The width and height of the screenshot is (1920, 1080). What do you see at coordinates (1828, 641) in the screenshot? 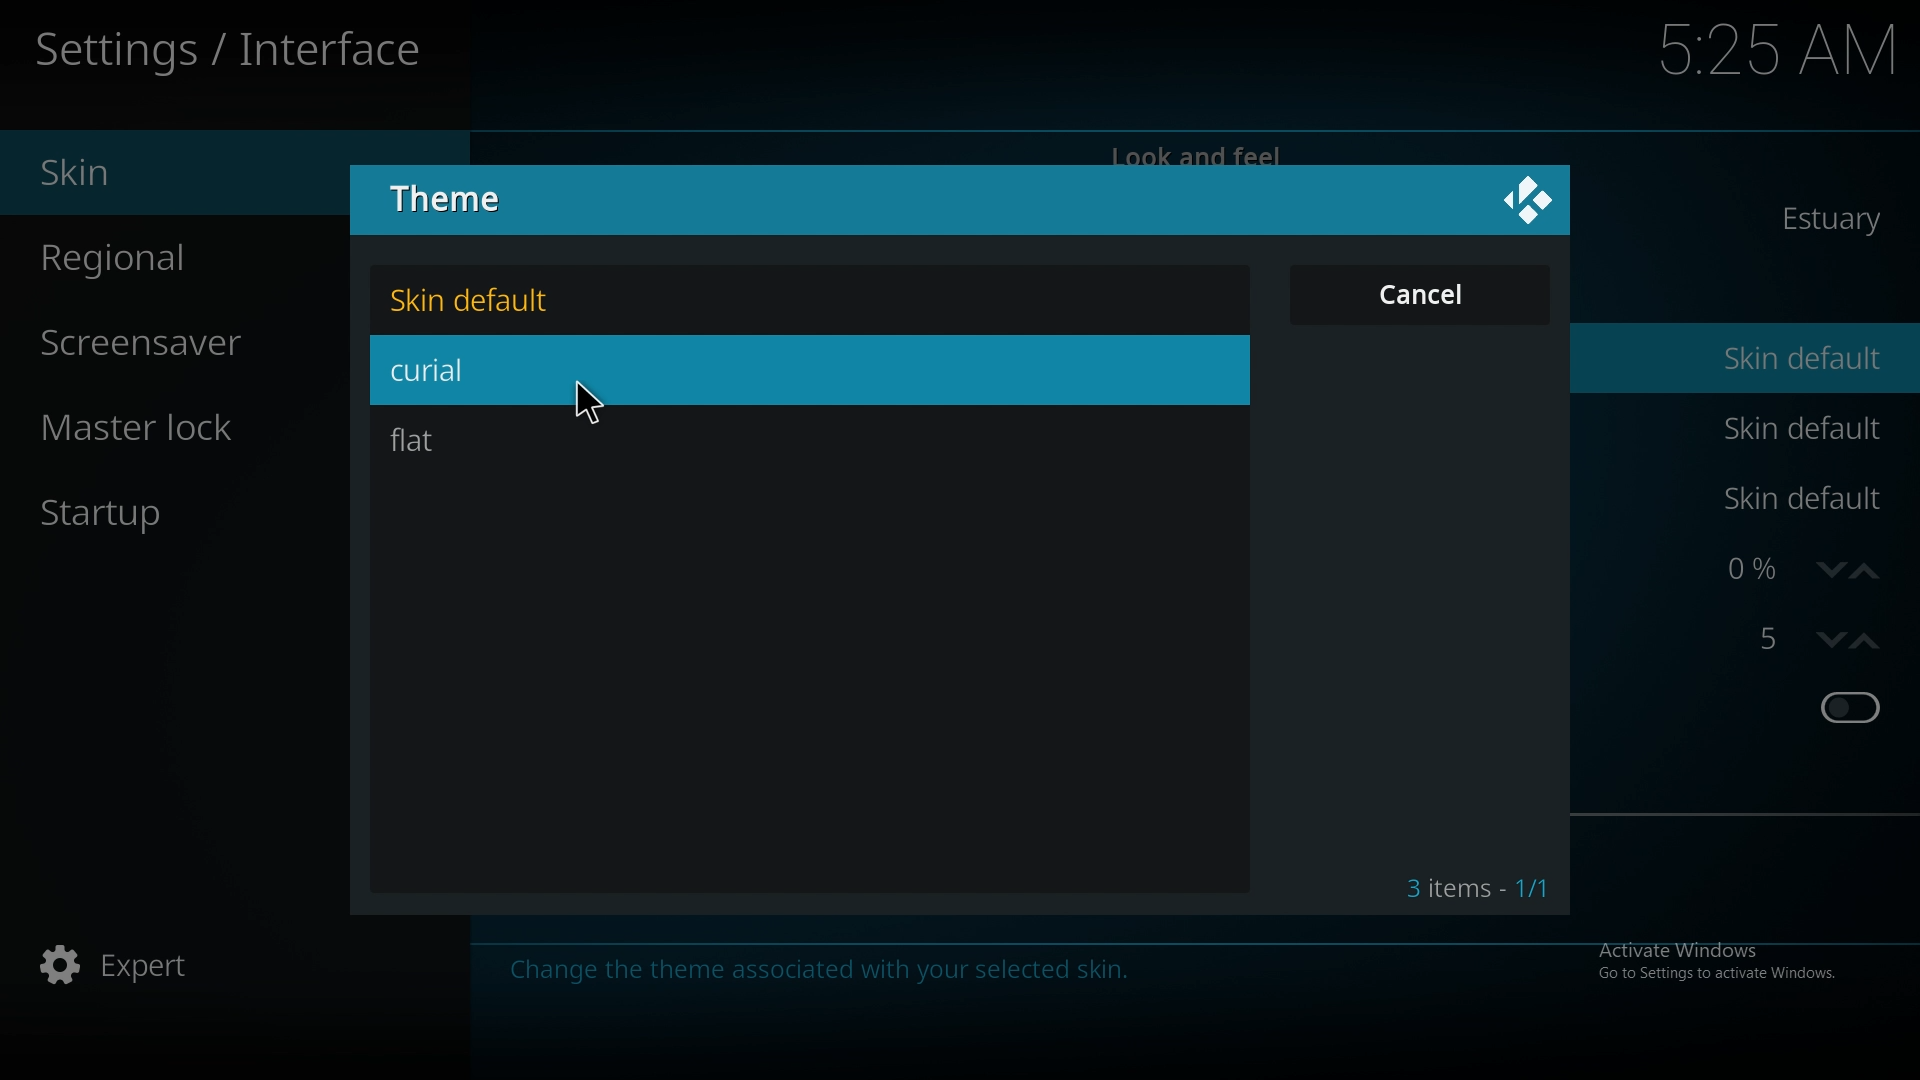
I see `decrease` at bounding box center [1828, 641].